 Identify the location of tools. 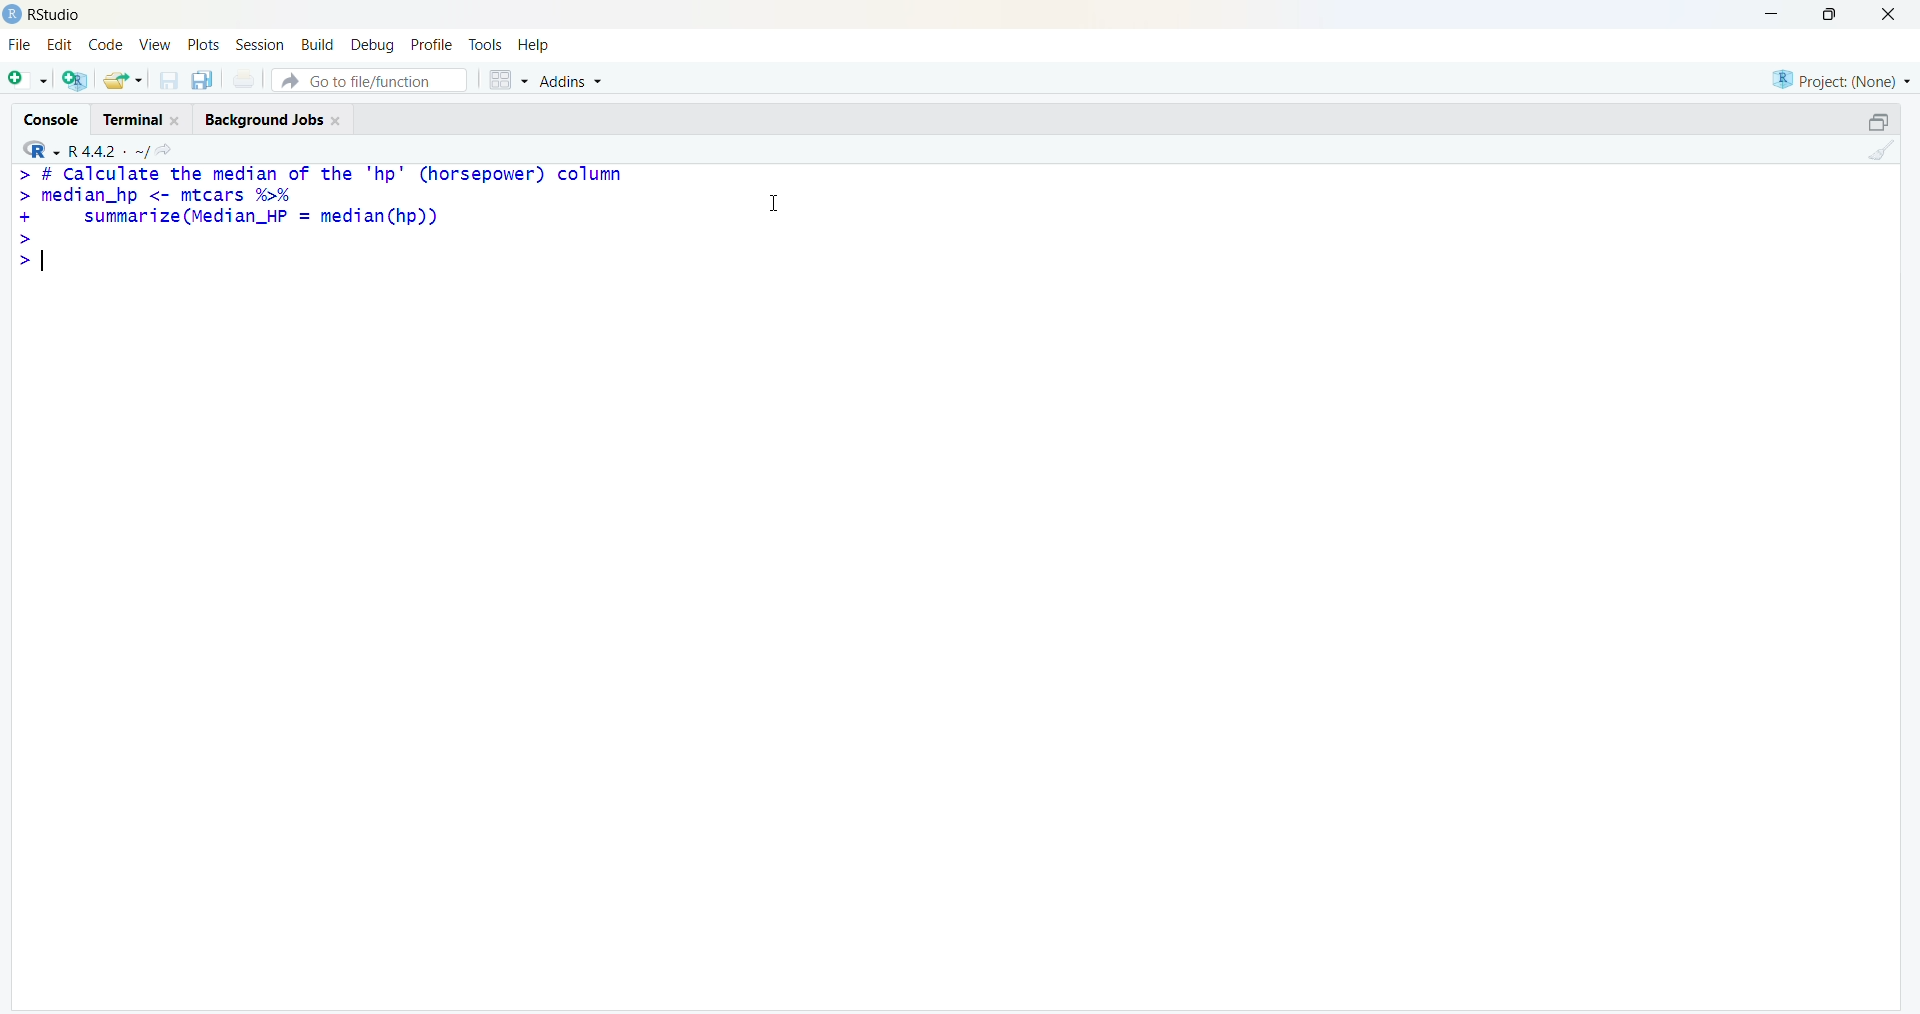
(488, 46).